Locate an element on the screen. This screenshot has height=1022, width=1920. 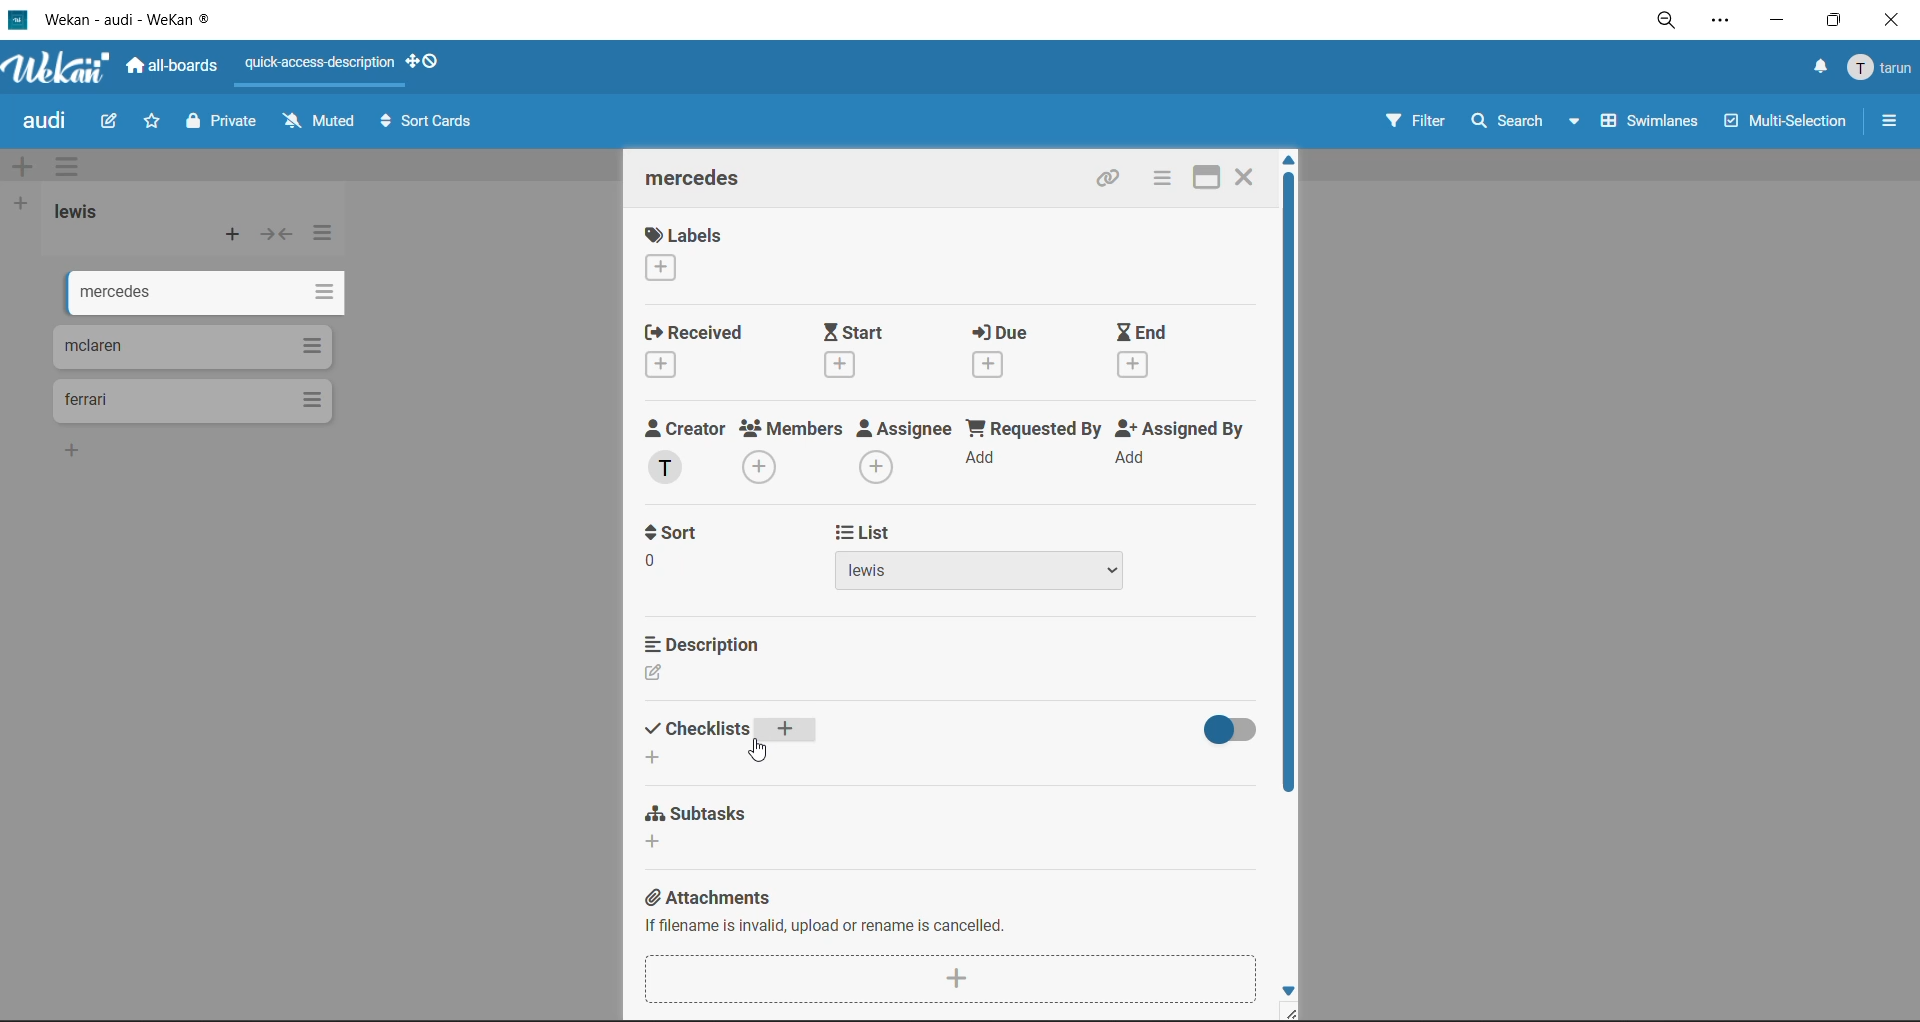
description is located at coordinates (700, 675).